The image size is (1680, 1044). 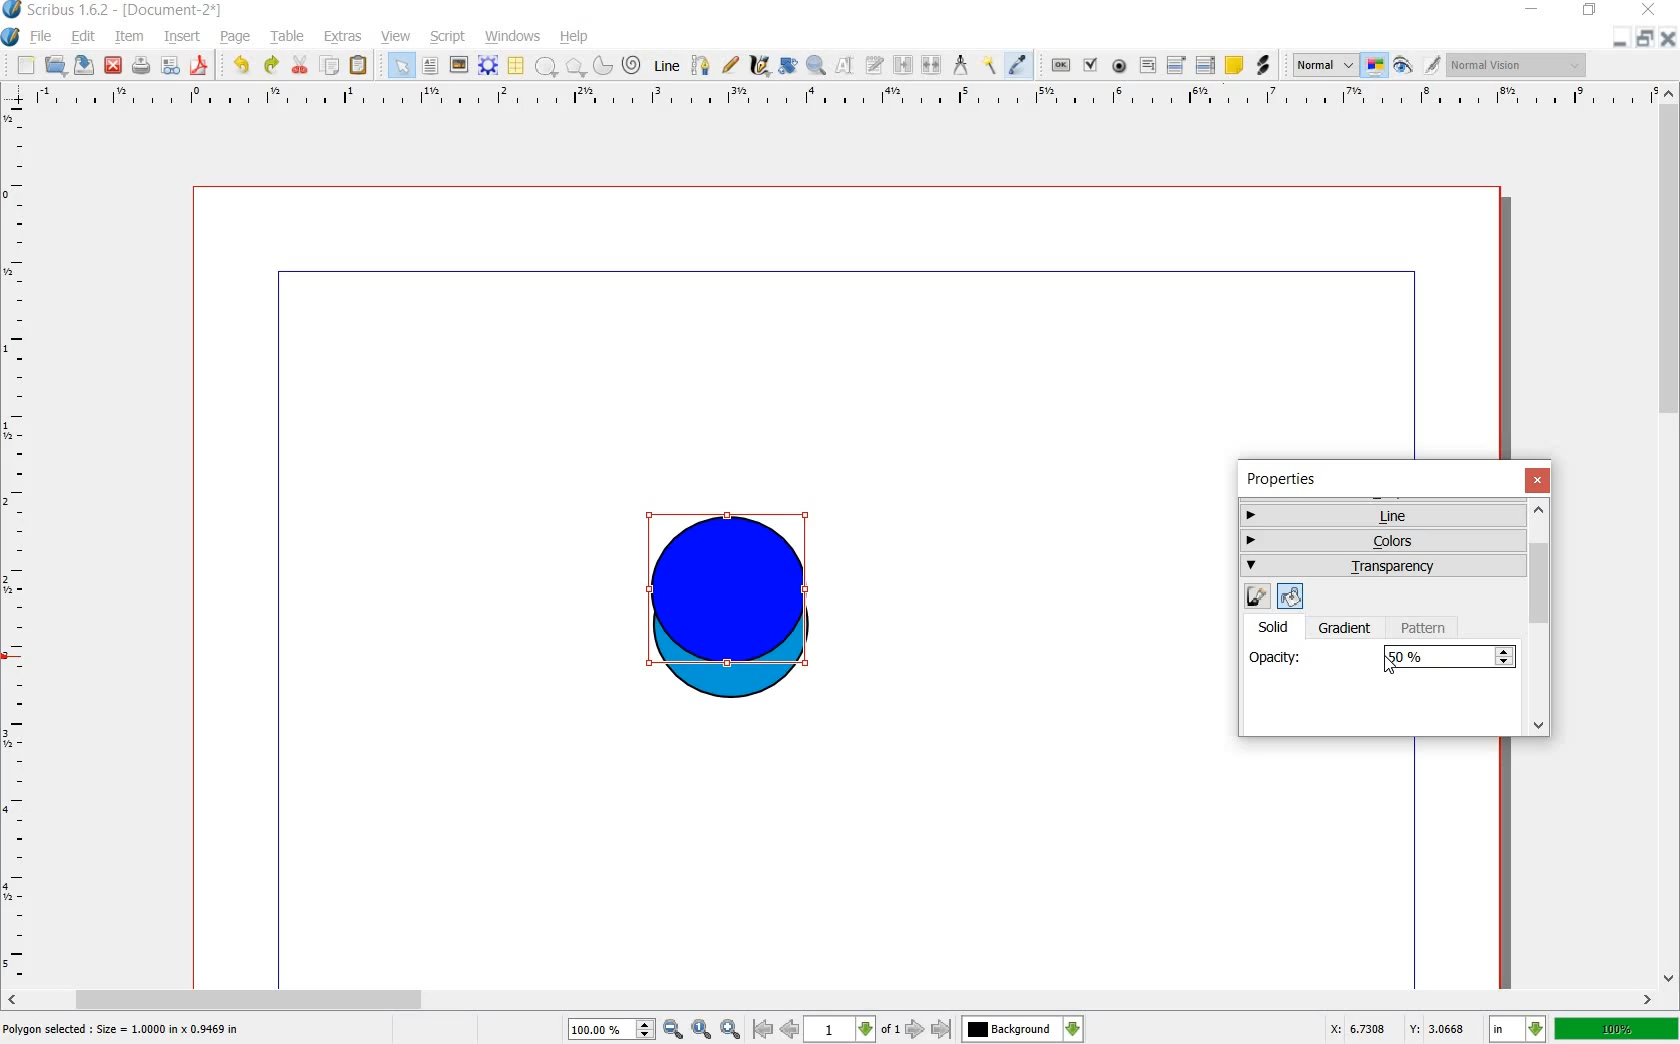 What do you see at coordinates (816, 68) in the screenshot?
I see `zoom in or out` at bounding box center [816, 68].